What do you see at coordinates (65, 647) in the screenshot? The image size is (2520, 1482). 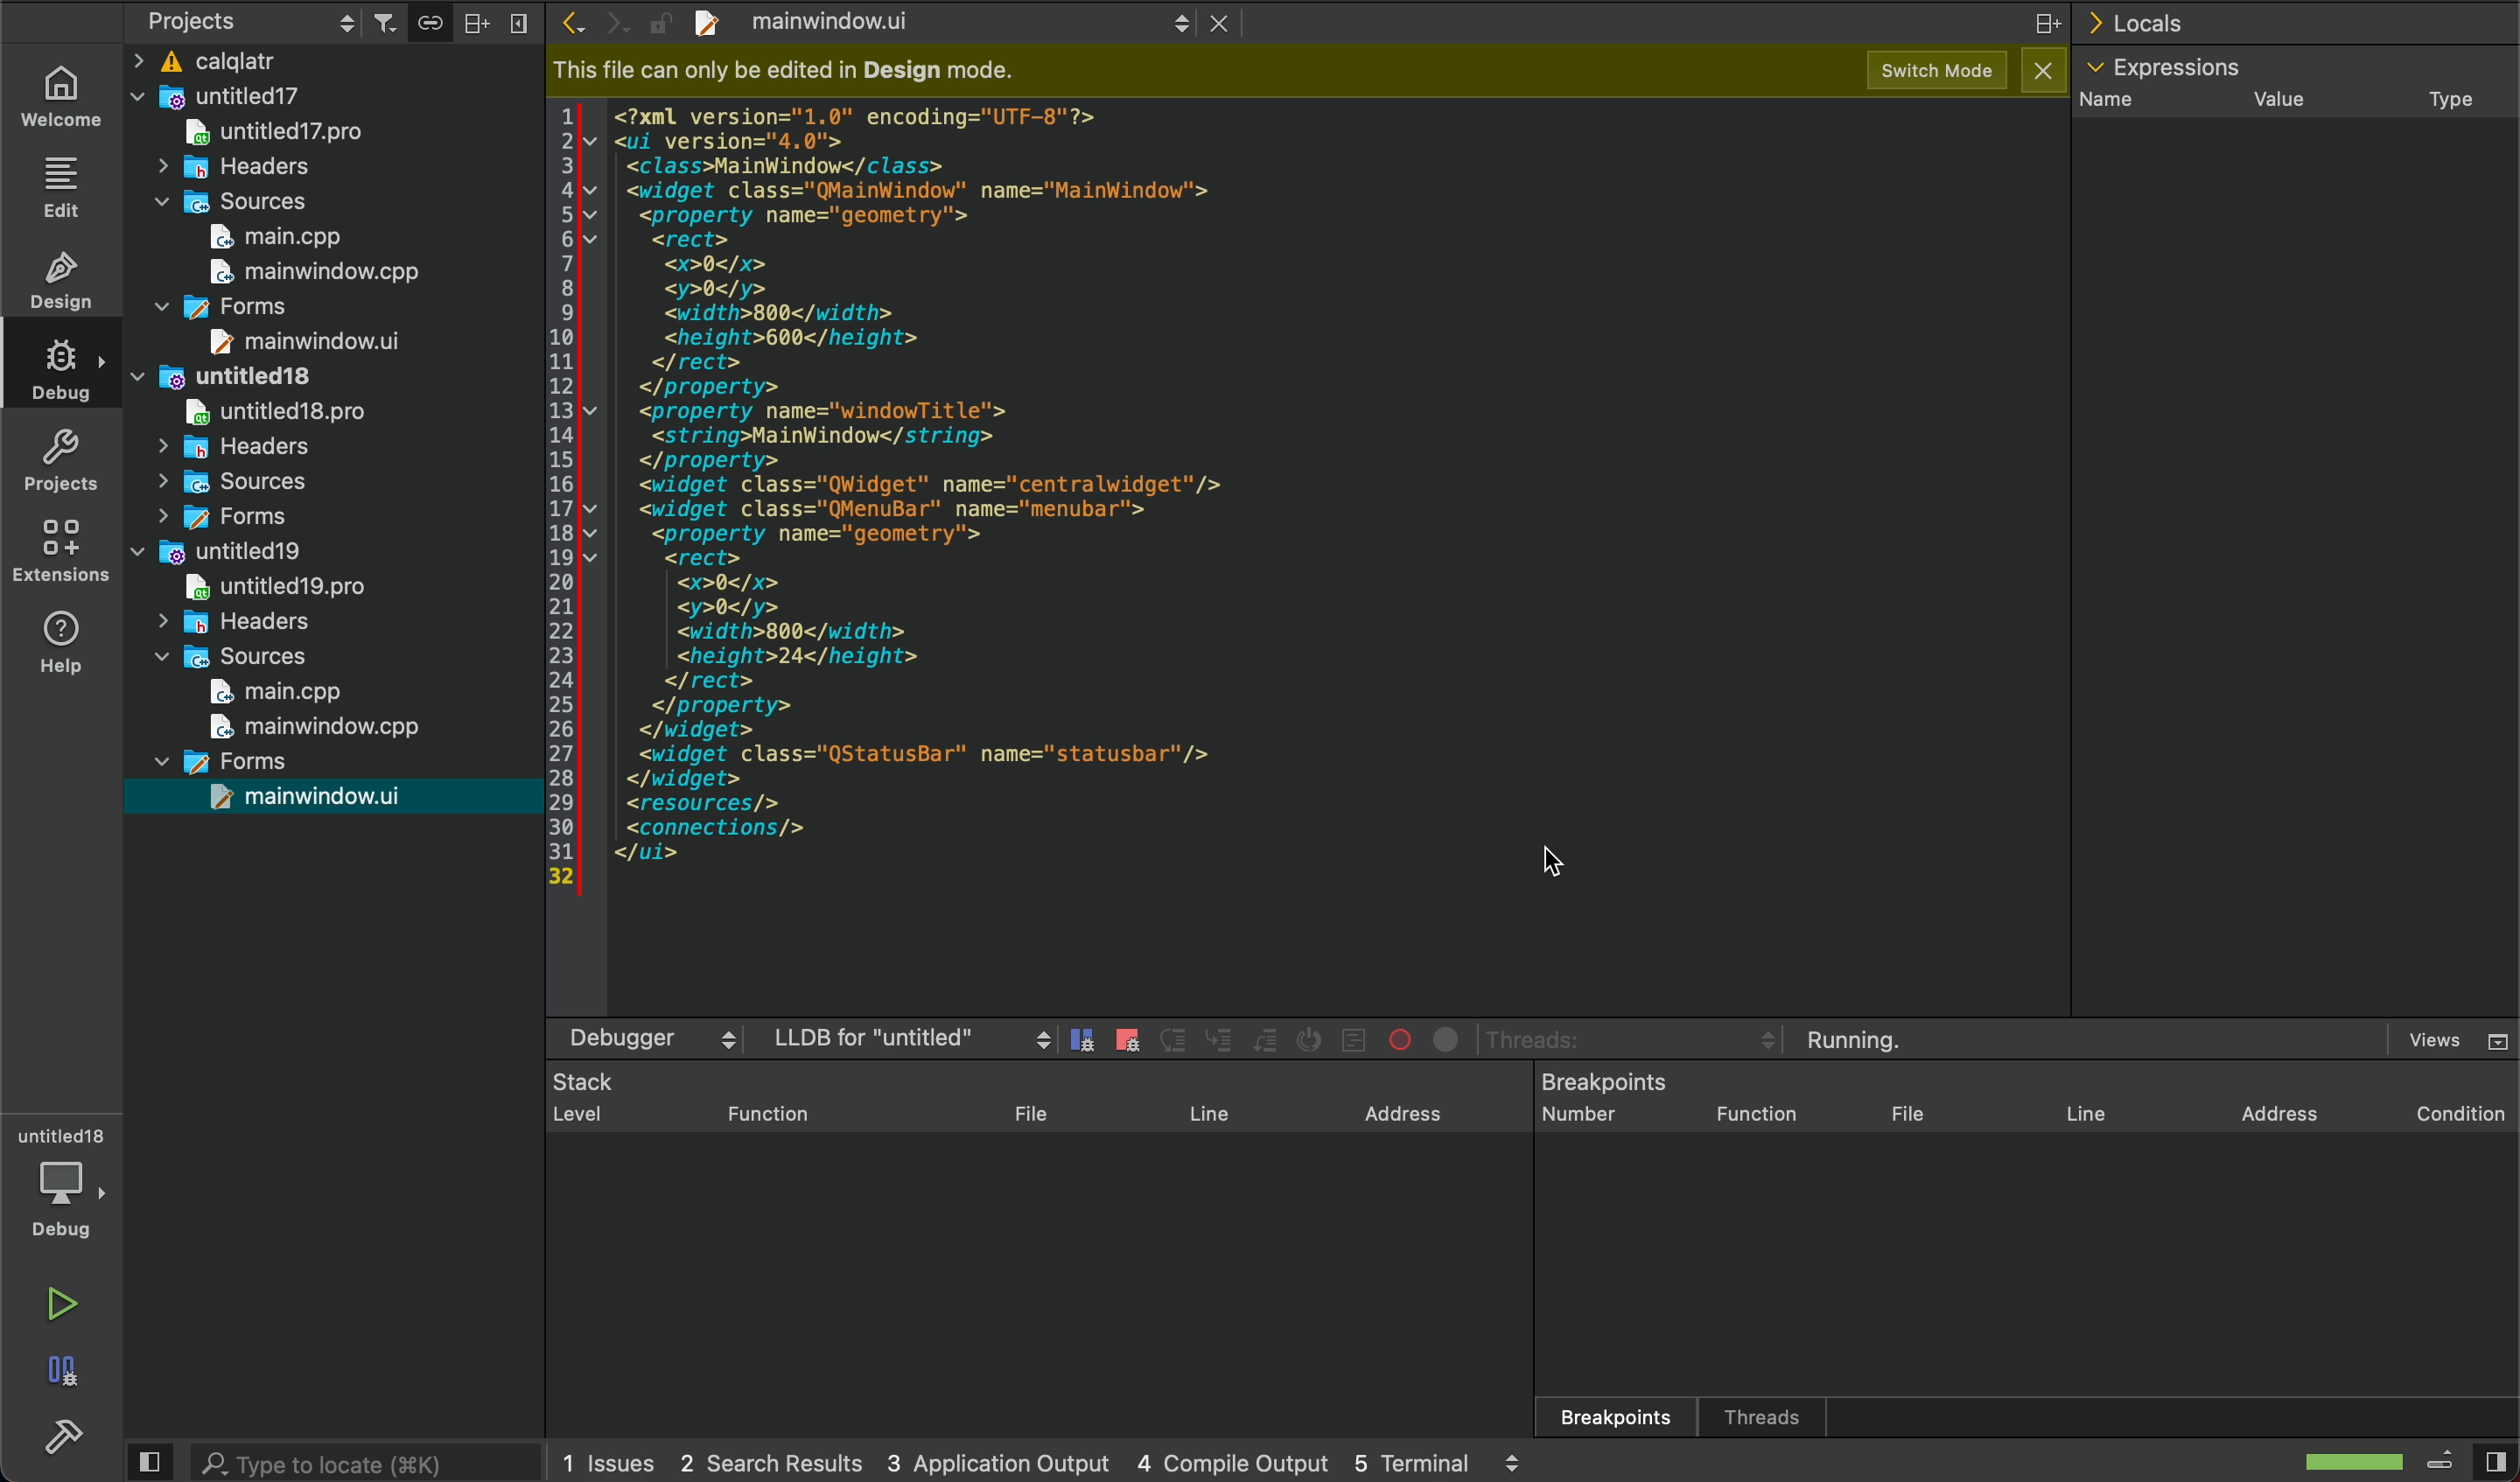 I see `help` at bounding box center [65, 647].